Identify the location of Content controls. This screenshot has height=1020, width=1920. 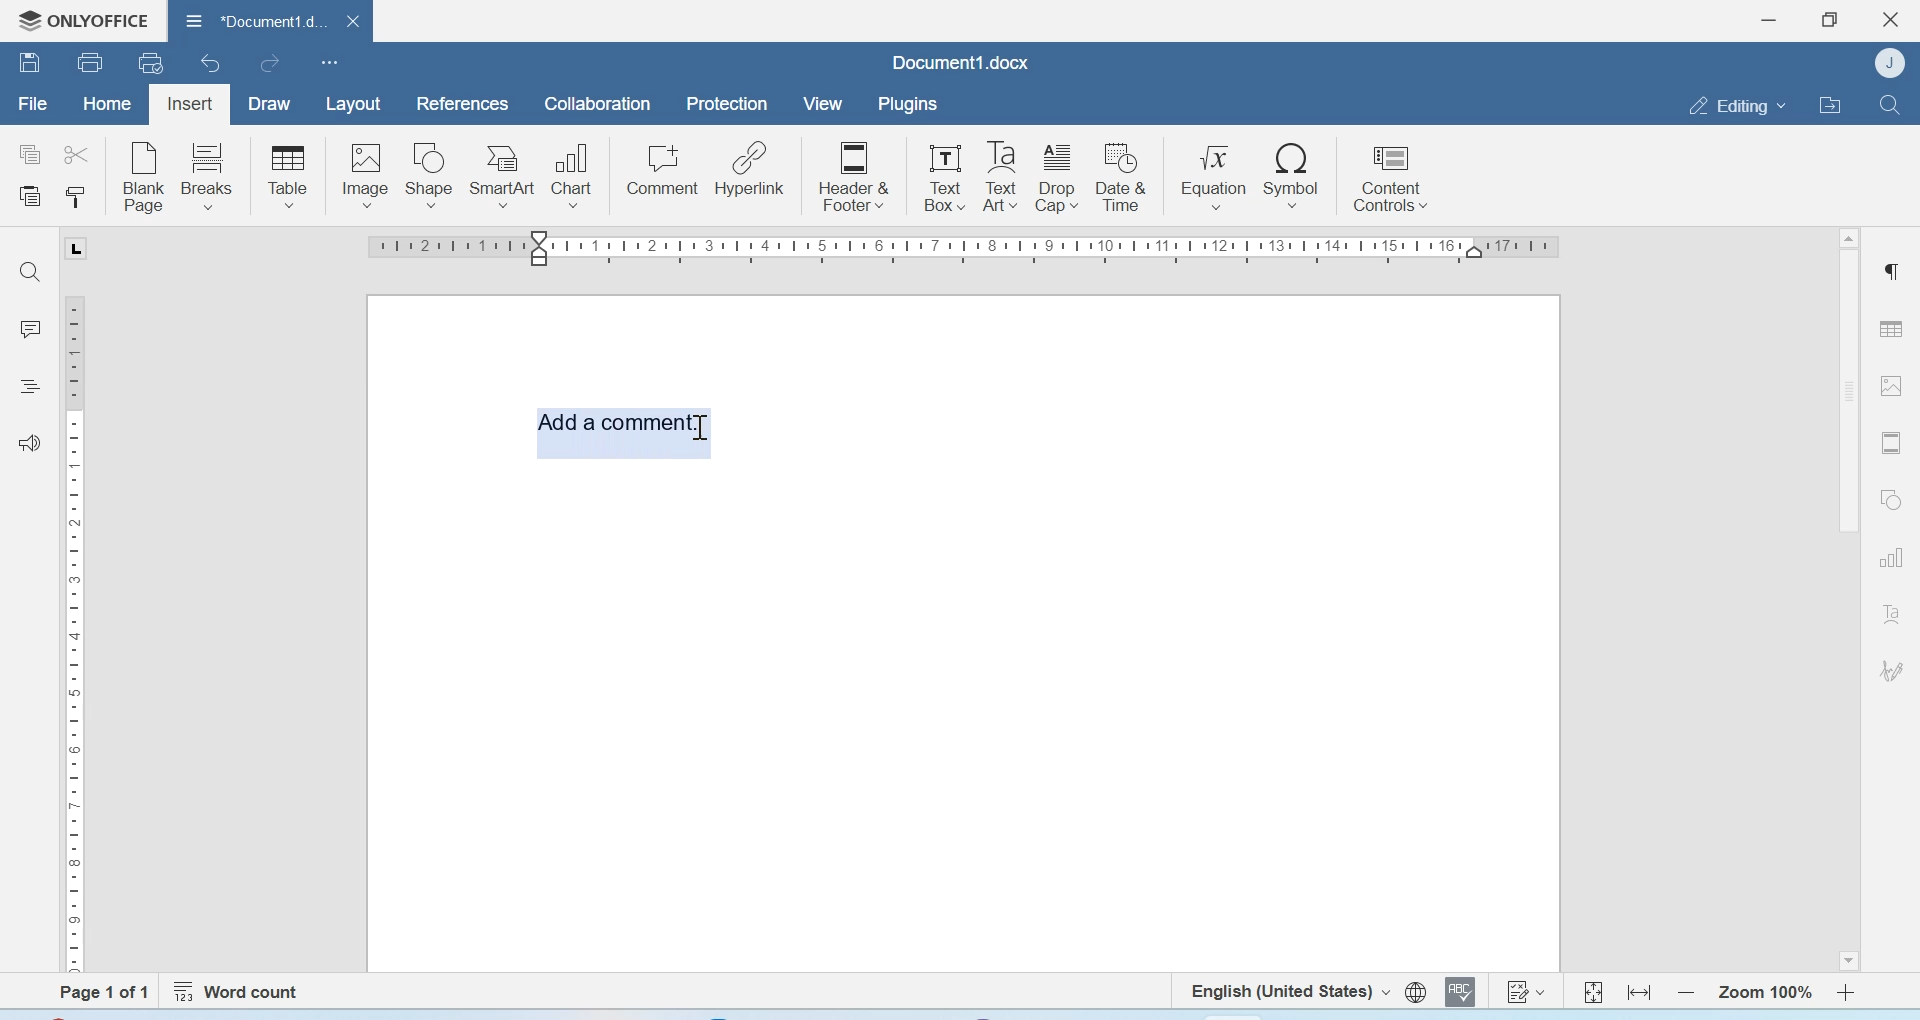
(1389, 175).